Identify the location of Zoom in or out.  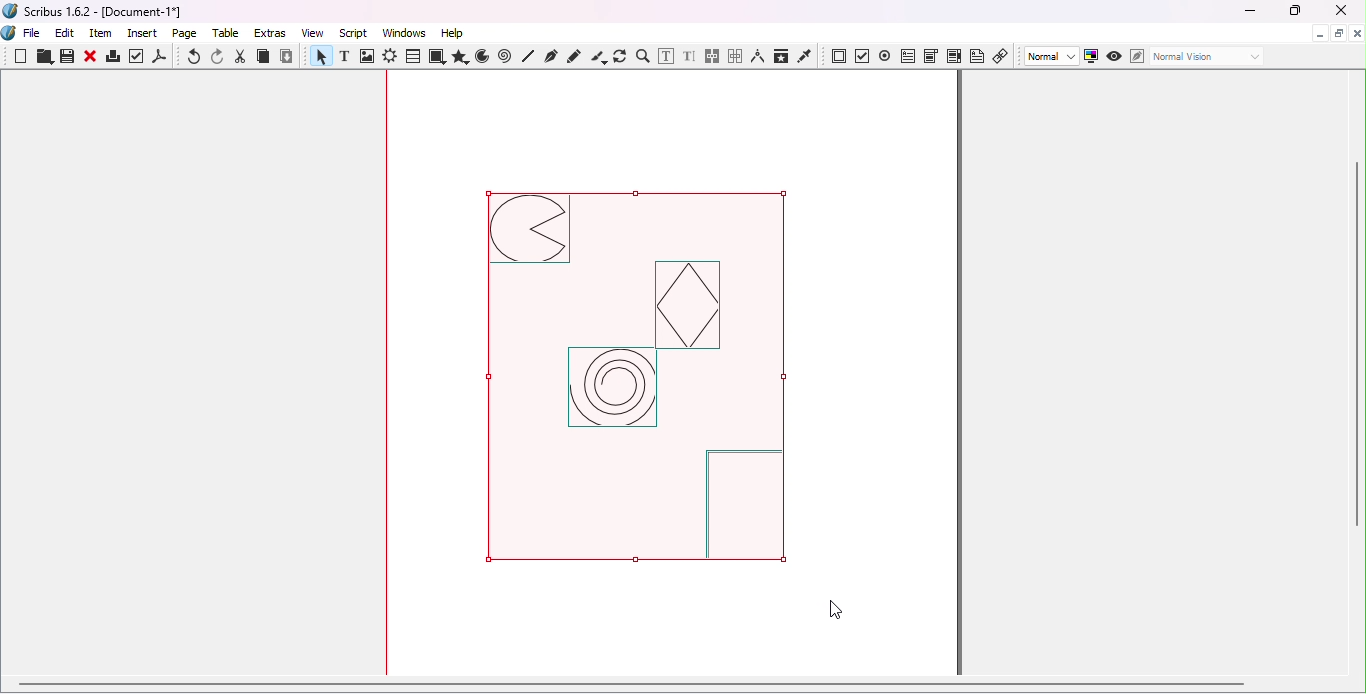
(642, 56).